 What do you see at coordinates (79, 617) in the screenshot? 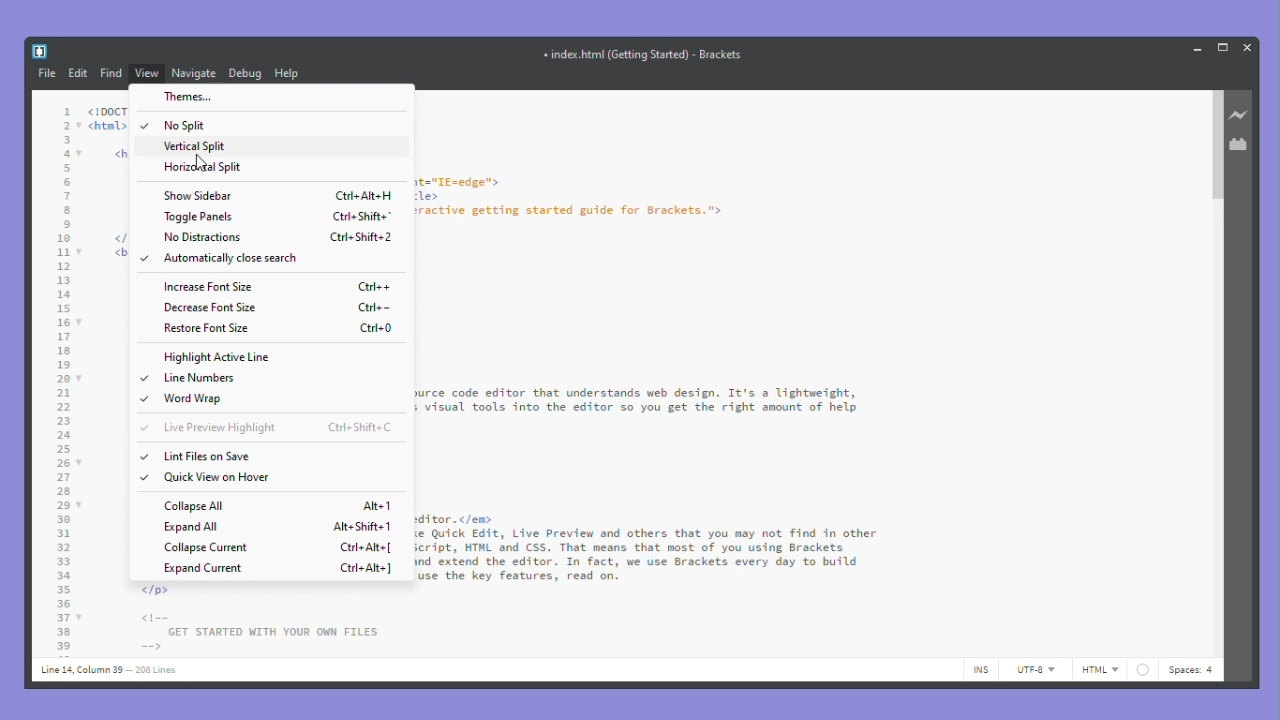
I see `code fold` at bounding box center [79, 617].